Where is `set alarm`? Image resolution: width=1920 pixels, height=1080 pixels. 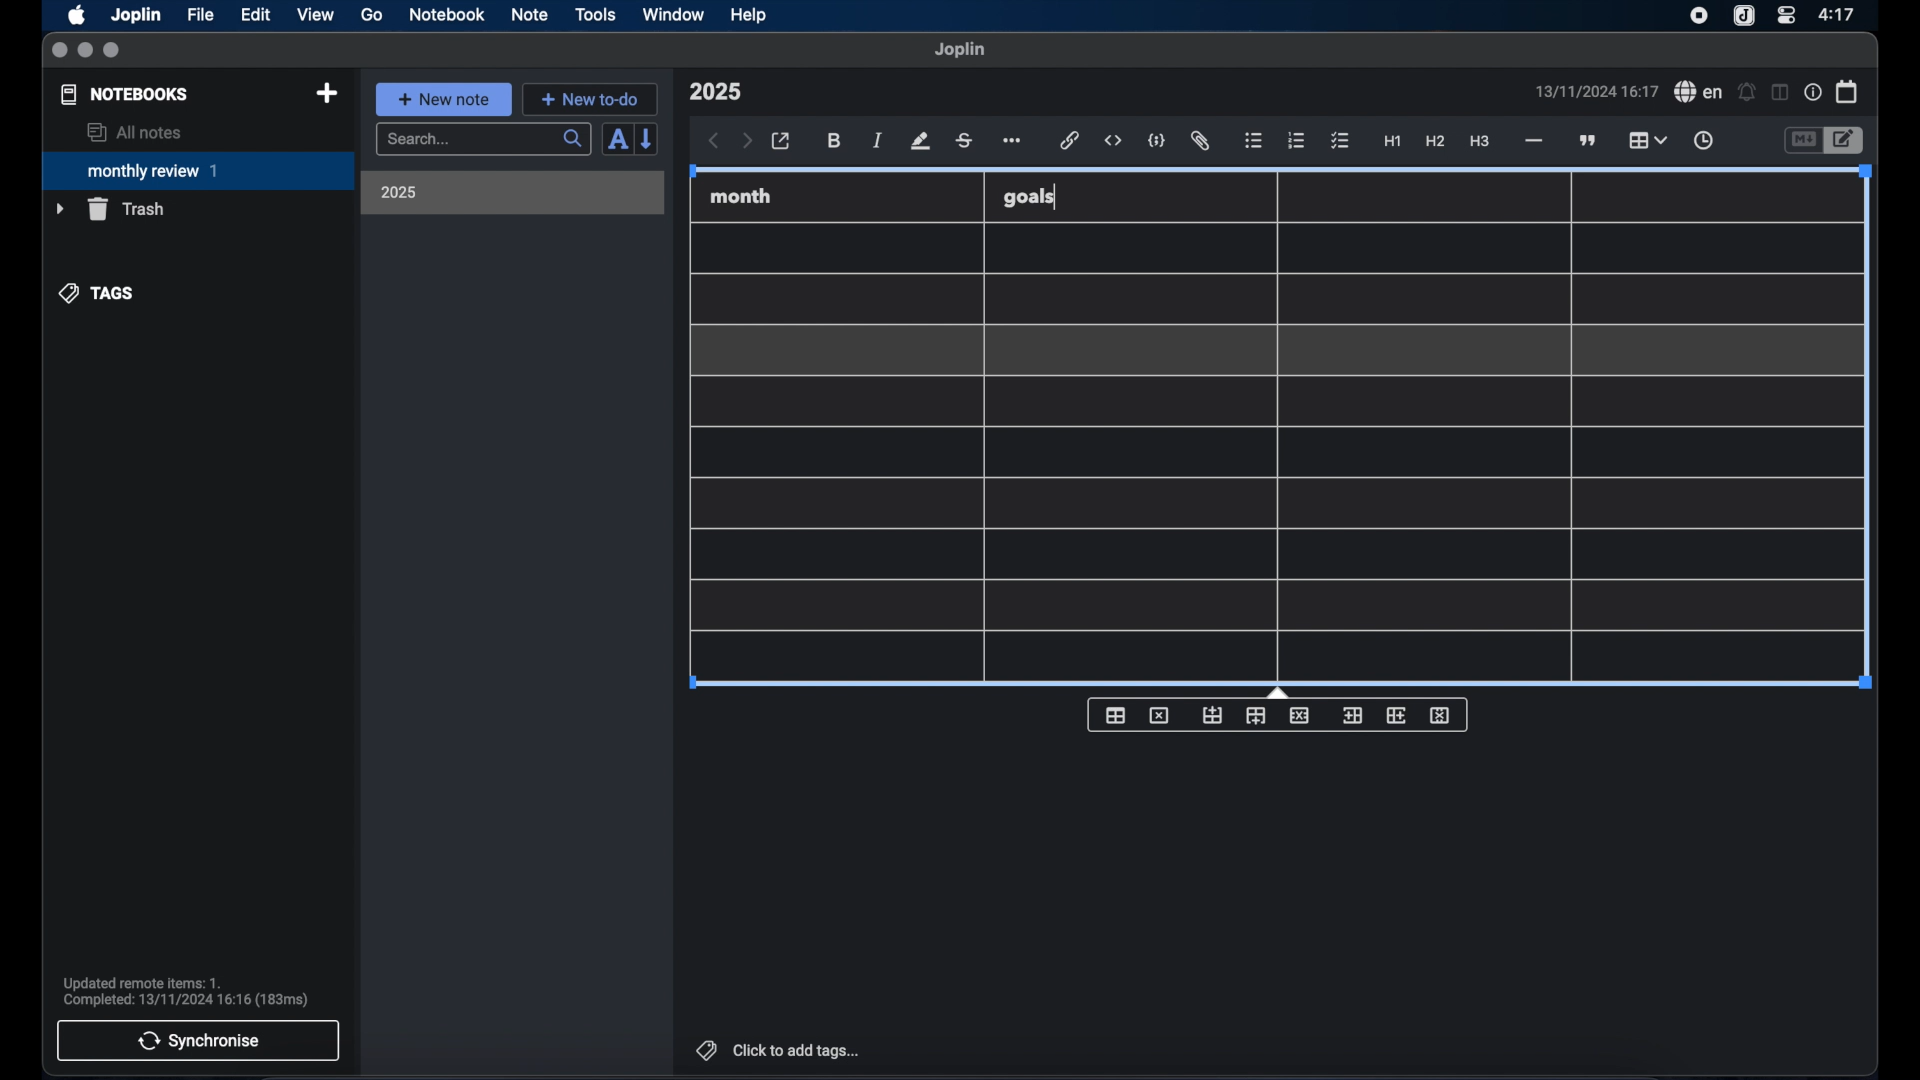
set alarm is located at coordinates (1747, 93).